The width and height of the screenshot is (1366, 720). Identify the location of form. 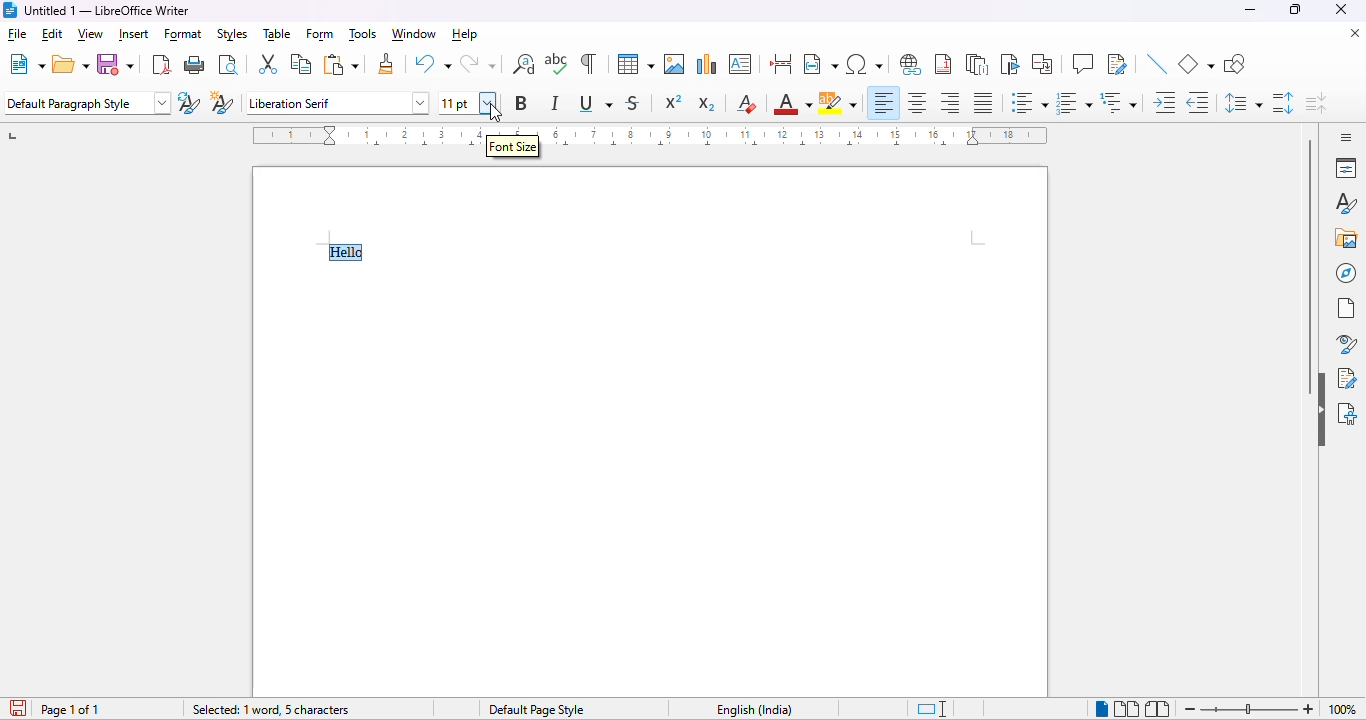
(319, 34).